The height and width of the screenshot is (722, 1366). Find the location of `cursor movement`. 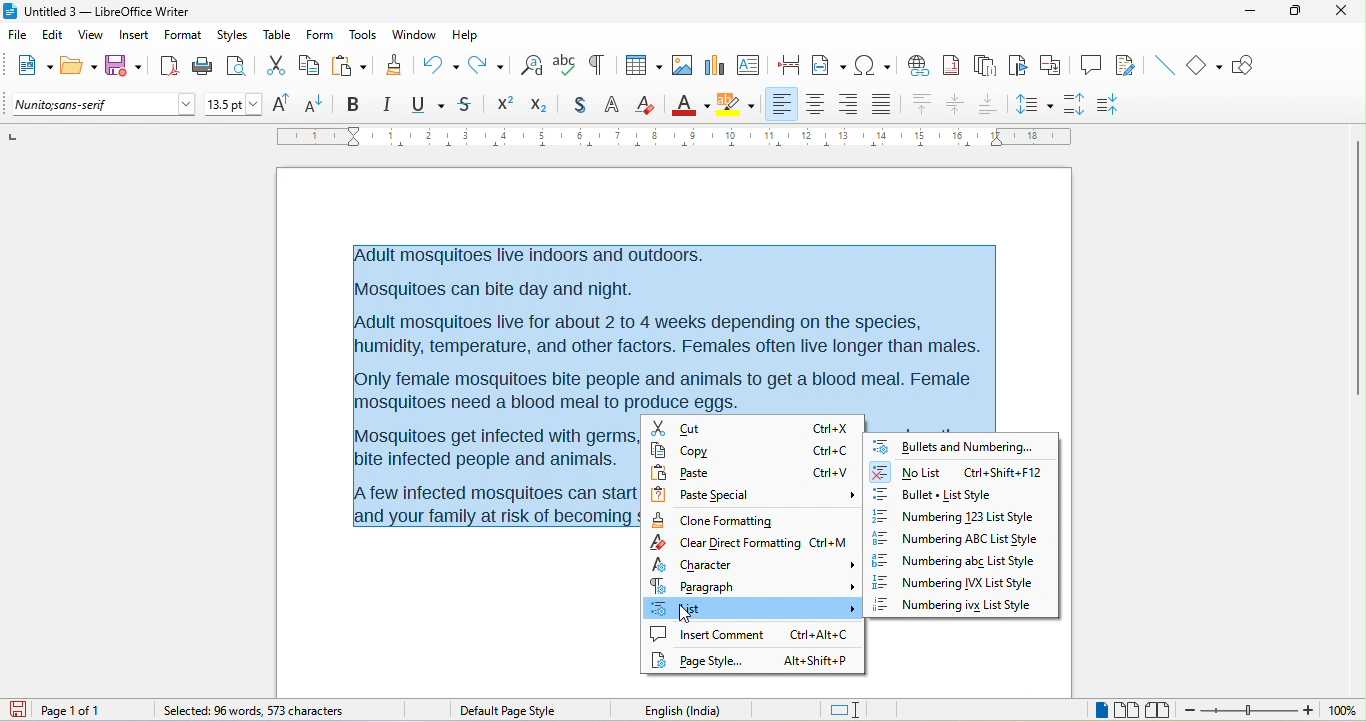

cursor movement is located at coordinates (694, 614).